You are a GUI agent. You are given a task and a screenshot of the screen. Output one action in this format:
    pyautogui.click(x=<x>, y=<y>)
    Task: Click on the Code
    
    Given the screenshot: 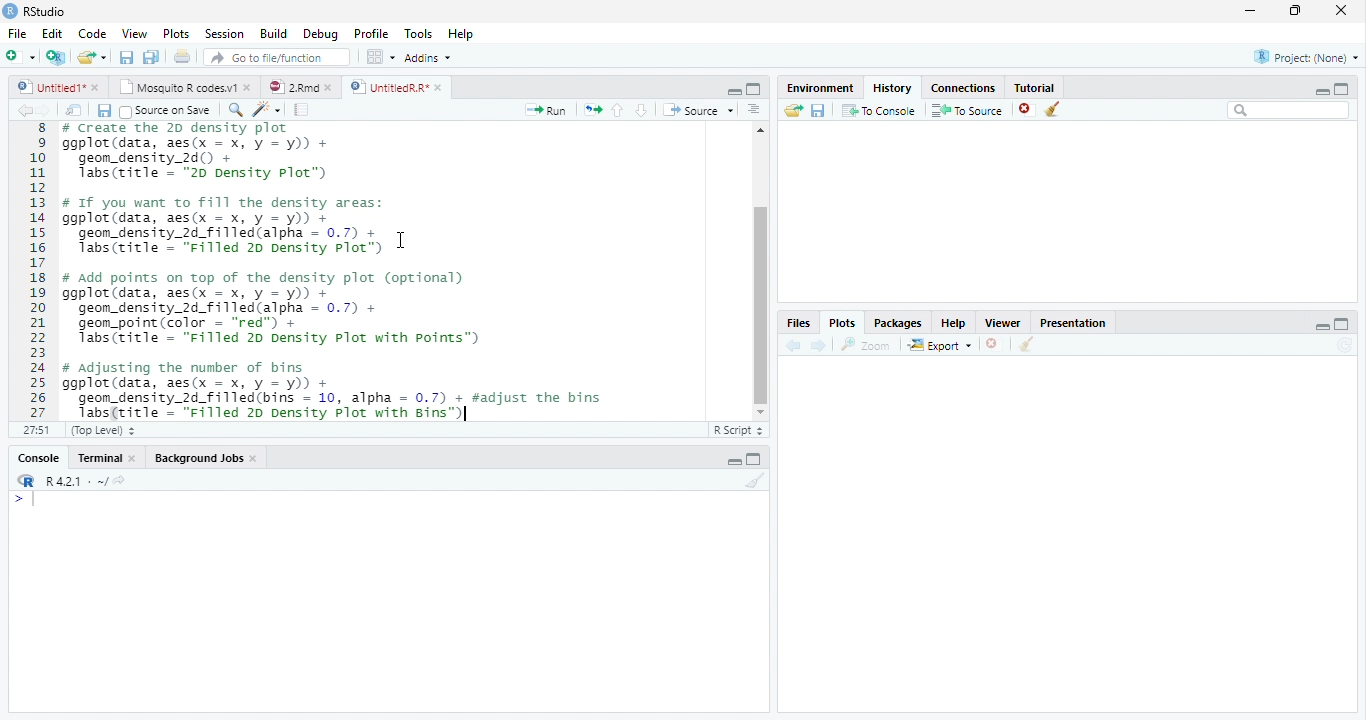 What is the action you would take?
    pyautogui.click(x=94, y=35)
    